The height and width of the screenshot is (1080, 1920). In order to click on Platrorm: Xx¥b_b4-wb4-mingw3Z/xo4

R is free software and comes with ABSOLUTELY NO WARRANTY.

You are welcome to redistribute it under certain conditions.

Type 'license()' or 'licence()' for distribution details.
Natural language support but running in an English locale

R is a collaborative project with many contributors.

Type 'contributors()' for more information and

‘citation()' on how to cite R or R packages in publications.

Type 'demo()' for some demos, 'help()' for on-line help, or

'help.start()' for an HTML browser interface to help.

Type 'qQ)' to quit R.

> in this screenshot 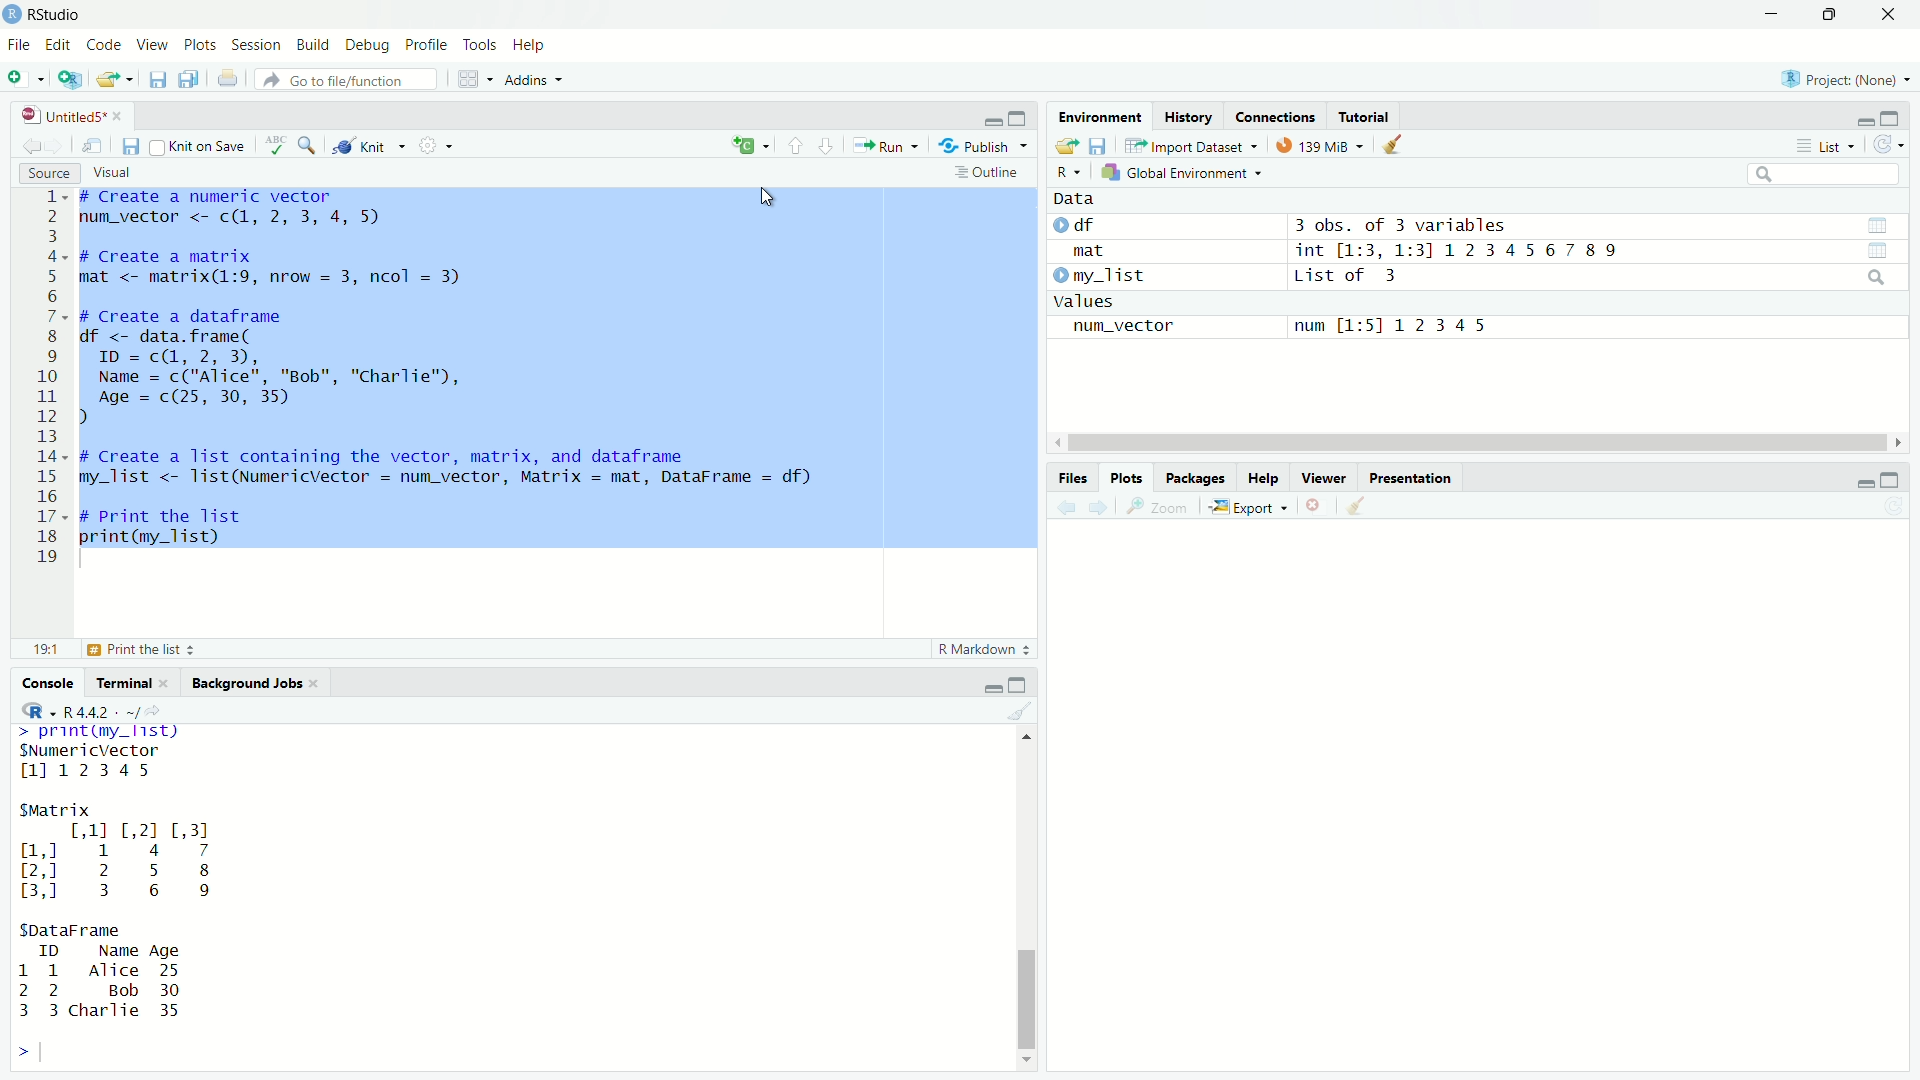, I will do `click(376, 895)`.